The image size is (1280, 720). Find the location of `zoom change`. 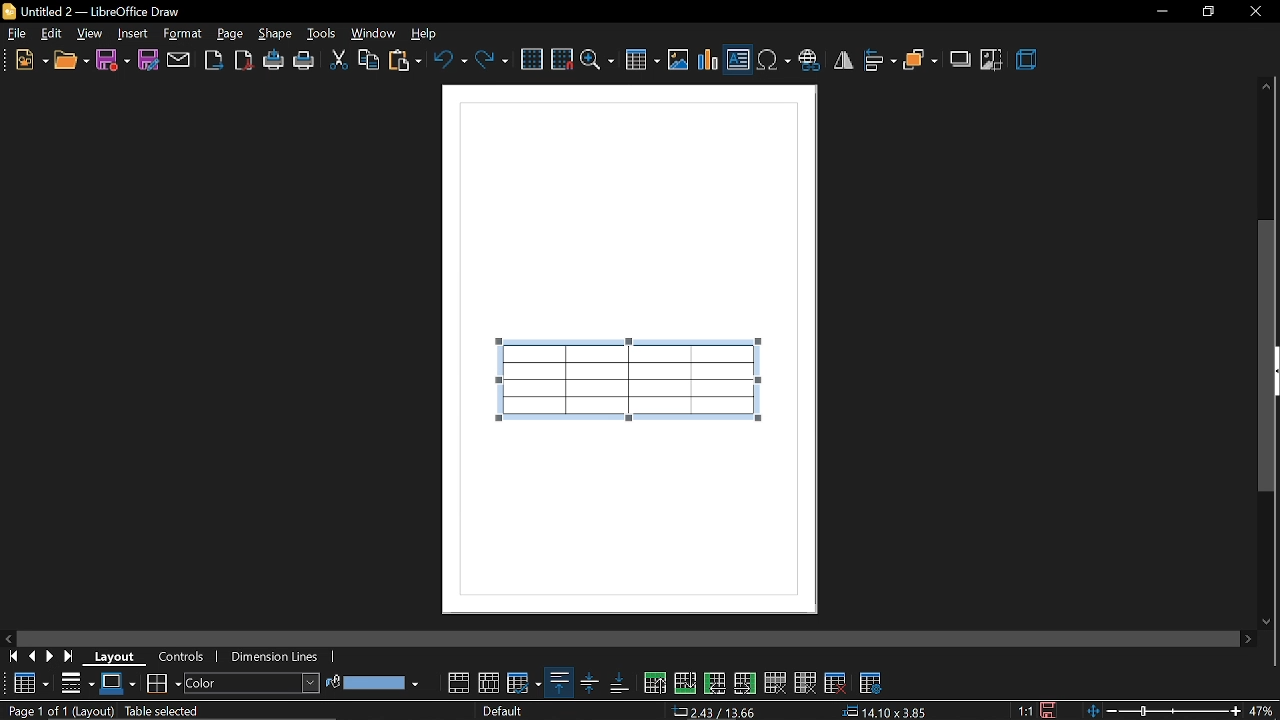

zoom change is located at coordinates (1162, 712).